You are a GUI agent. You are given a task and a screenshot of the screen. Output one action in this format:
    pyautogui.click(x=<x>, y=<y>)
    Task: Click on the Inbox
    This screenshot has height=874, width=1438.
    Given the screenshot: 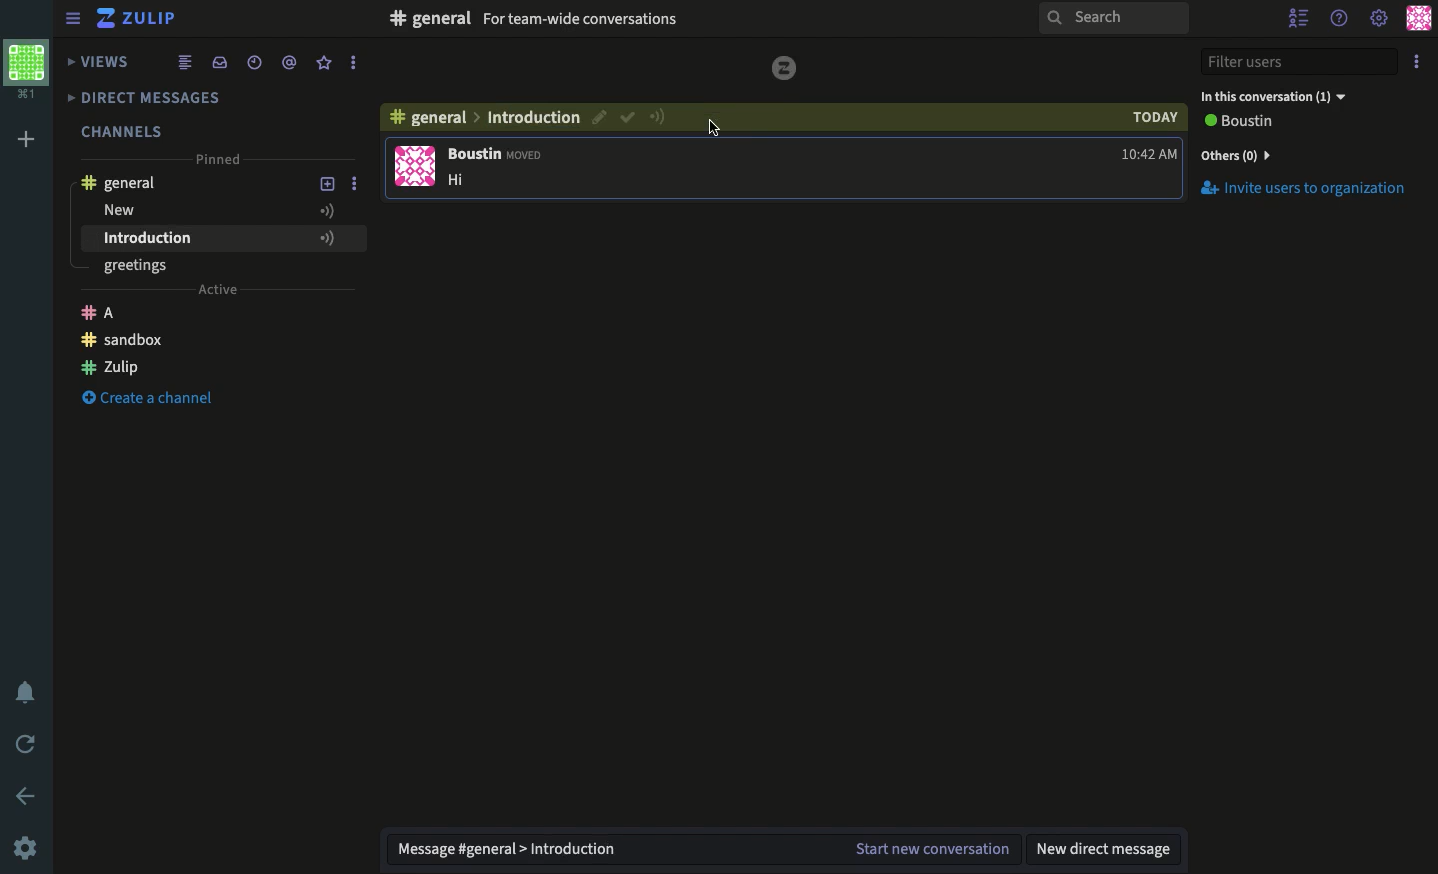 What is the action you would take?
    pyautogui.click(x=631, y=21)
    